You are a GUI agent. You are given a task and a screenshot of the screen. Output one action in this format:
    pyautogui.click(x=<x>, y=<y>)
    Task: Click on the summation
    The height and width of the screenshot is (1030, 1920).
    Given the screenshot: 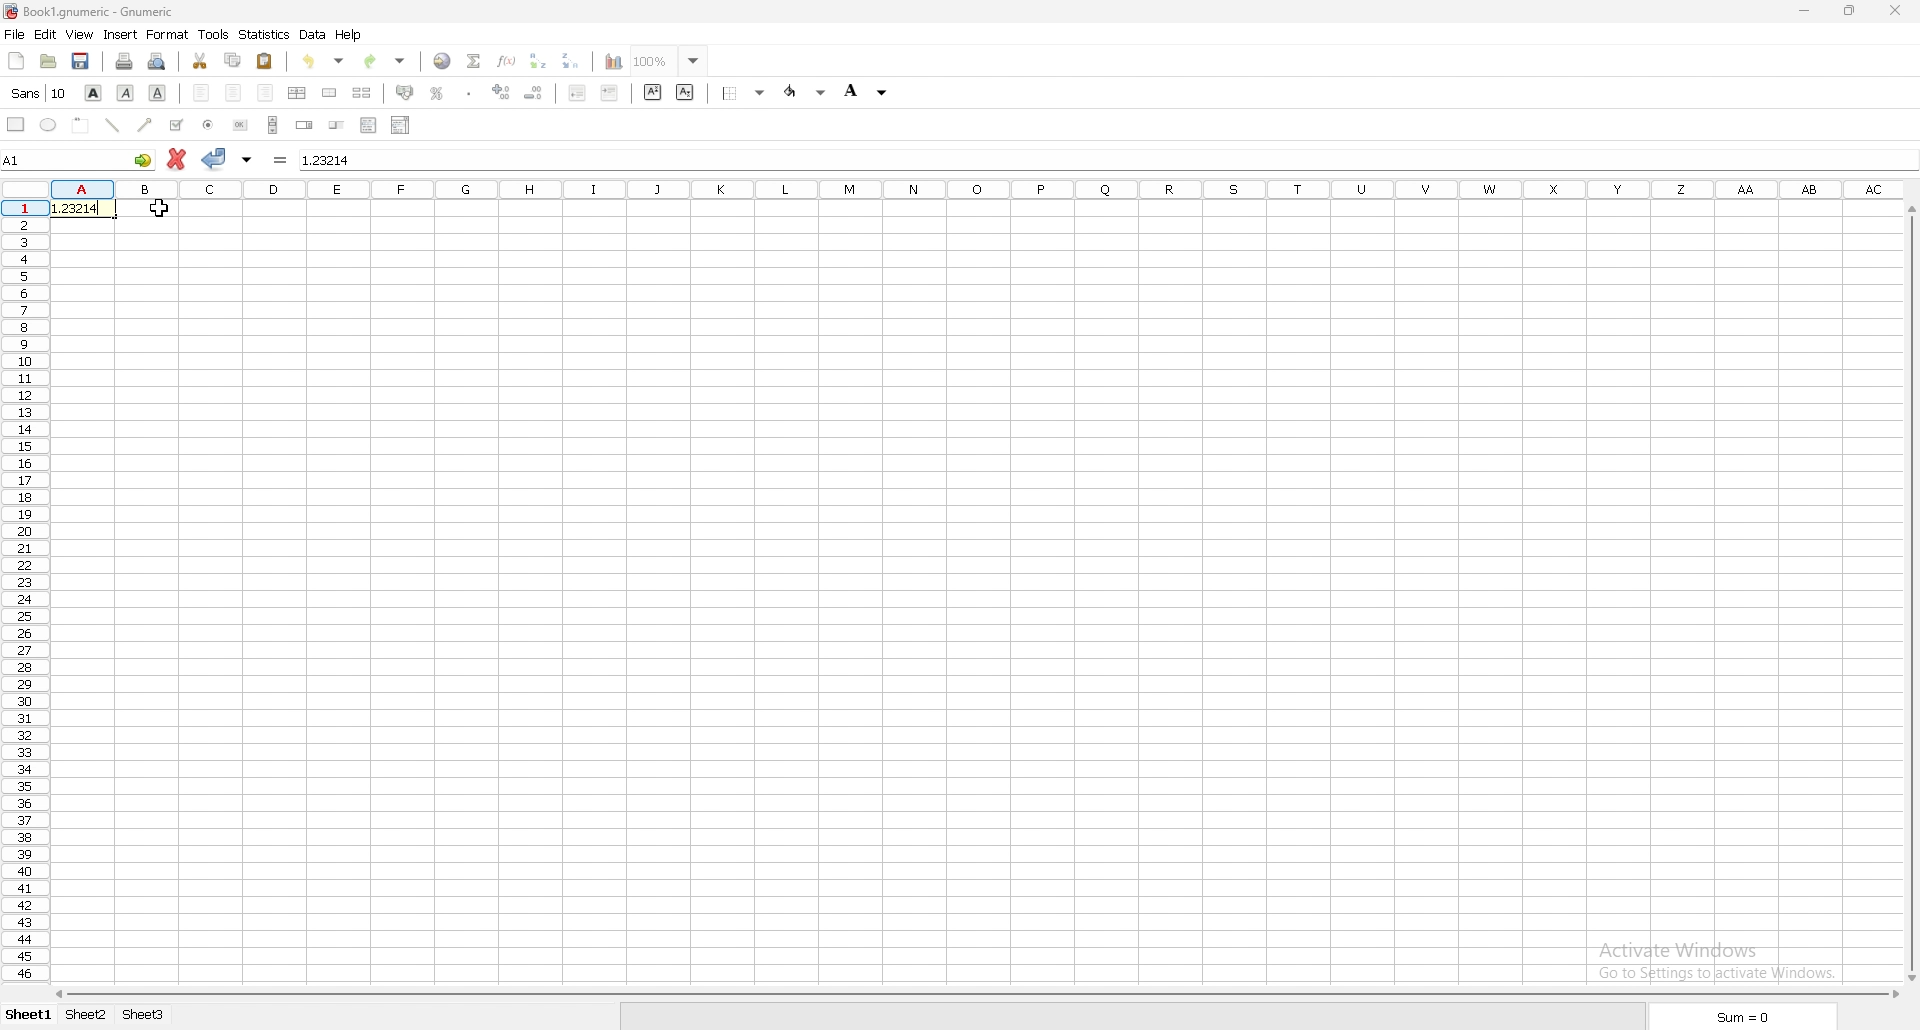 What is the action you would take?
    pyautogui.click(x=474, y=61)
    